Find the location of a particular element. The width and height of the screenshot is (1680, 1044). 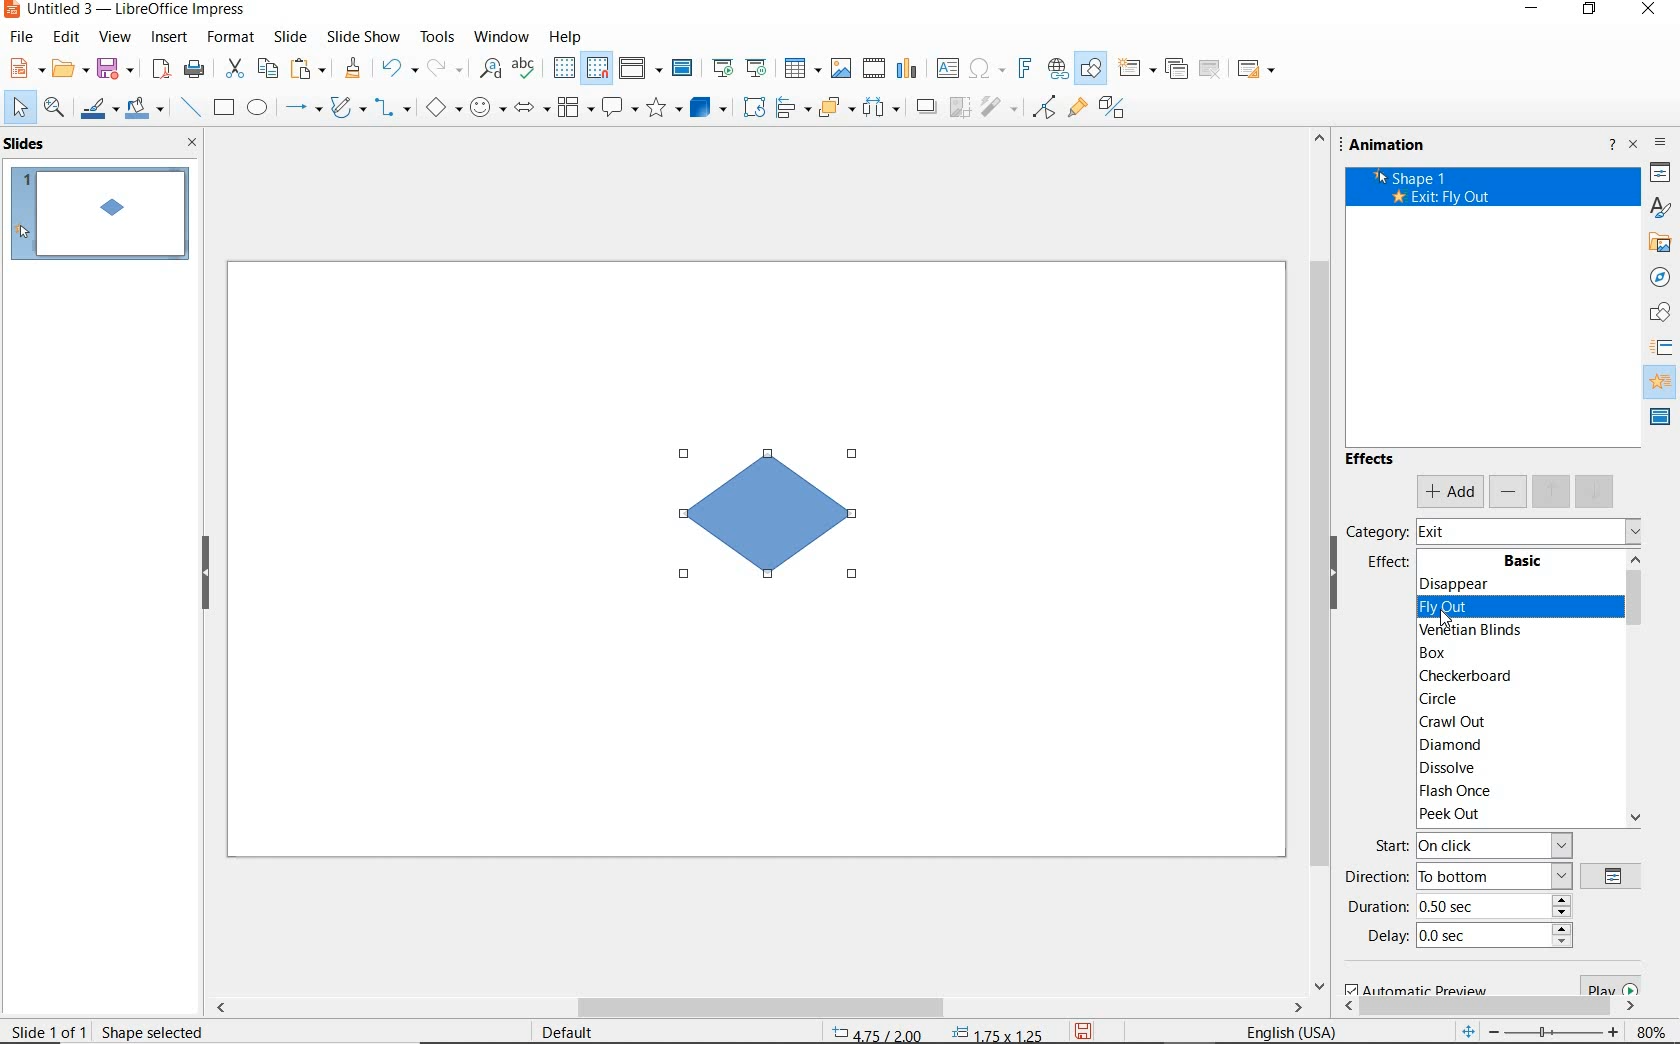

zoom and pan is located at coordinates (55, 109).